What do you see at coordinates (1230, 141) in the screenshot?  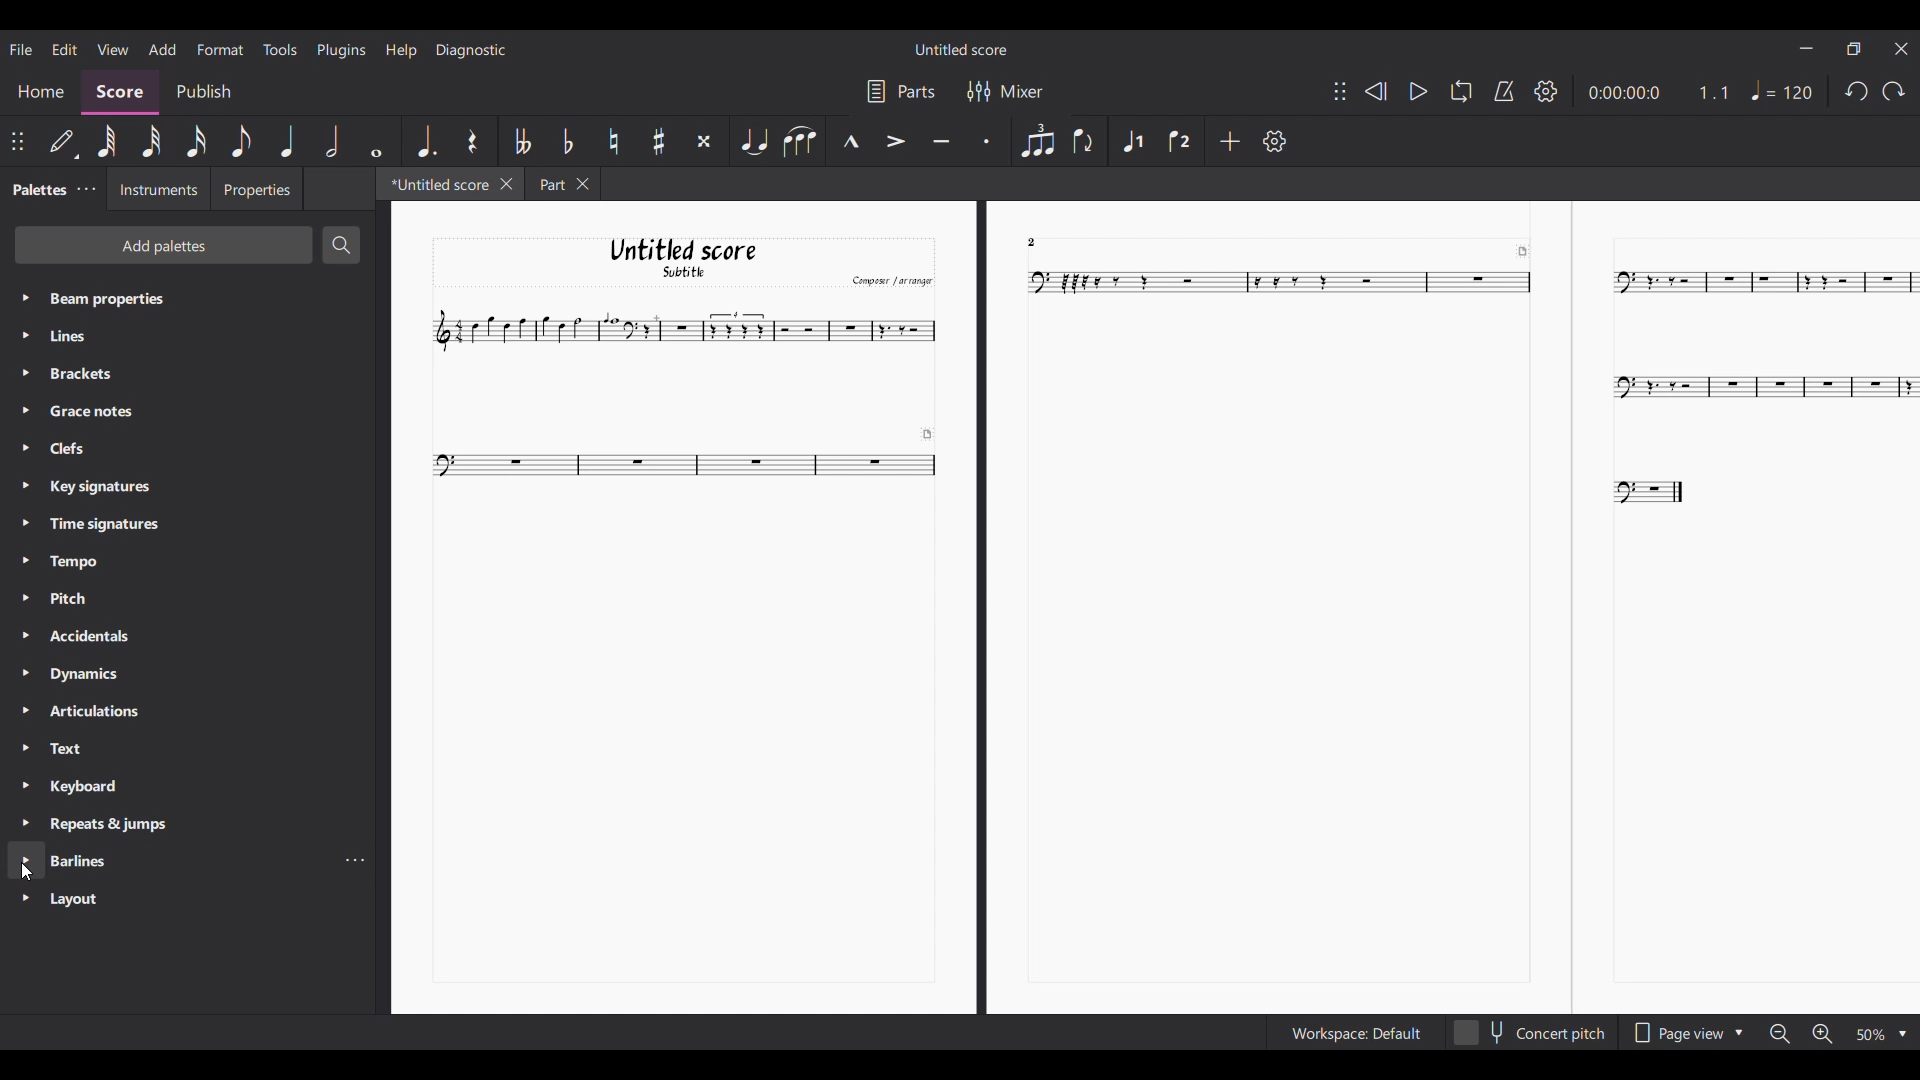 I see `Add` at bounding box center [1230, 141].